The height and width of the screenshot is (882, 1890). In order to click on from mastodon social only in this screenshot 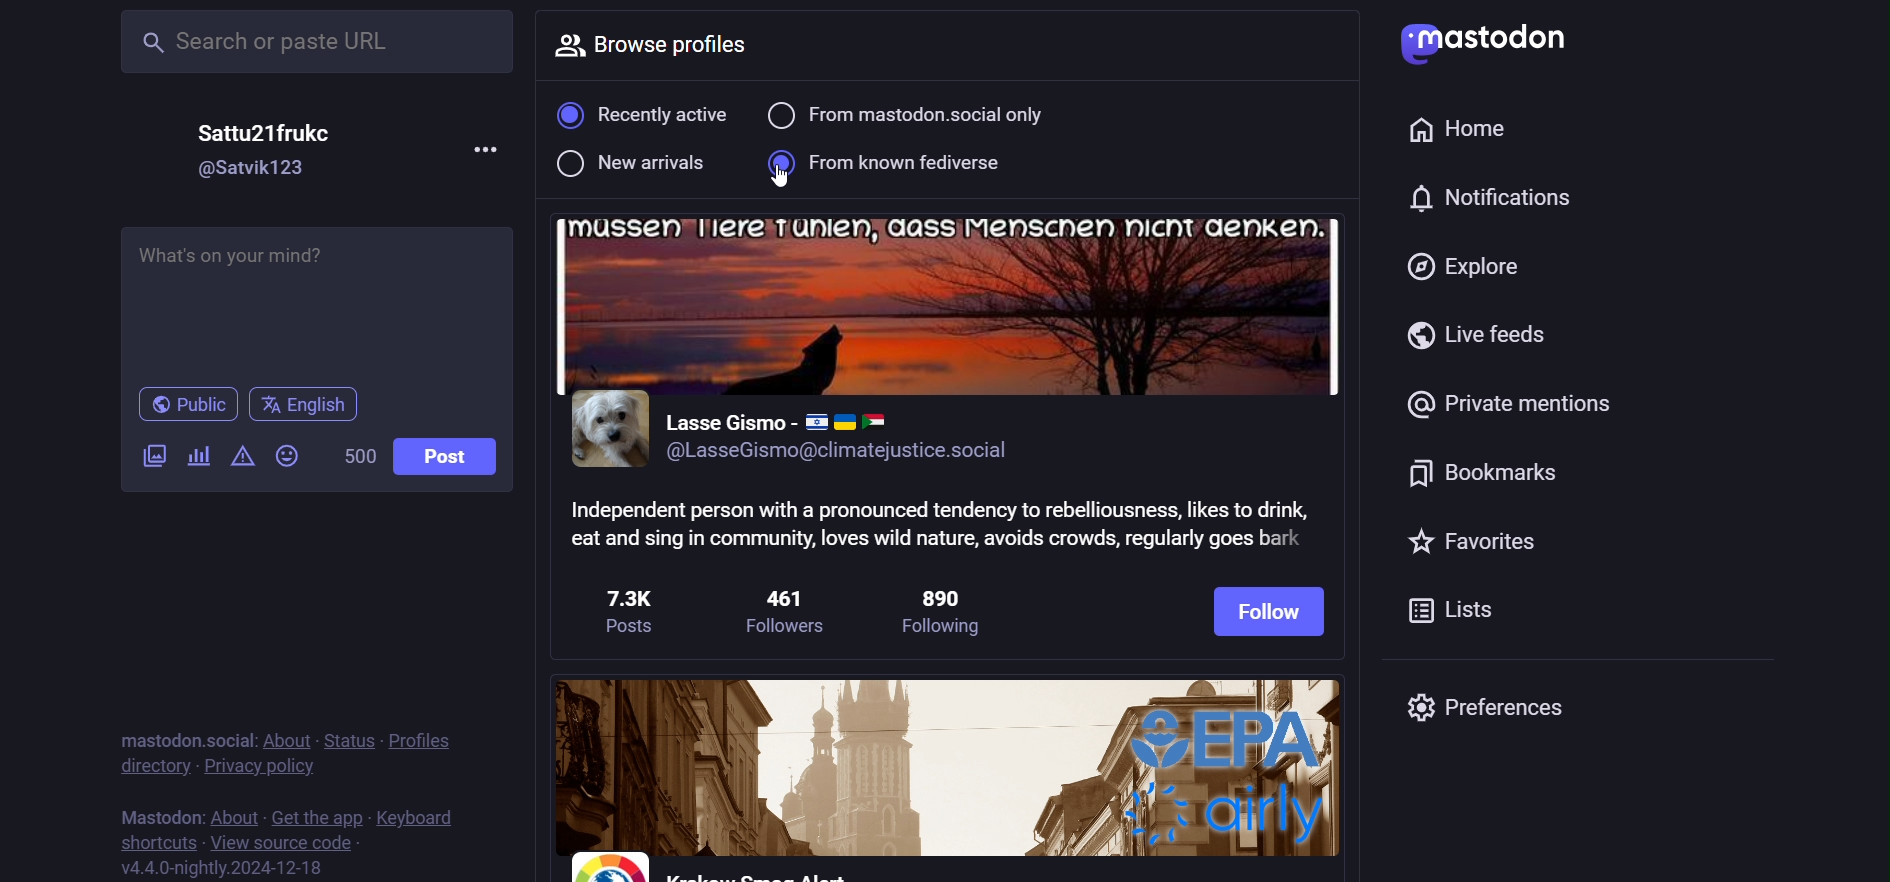, I will do `click(908, 113)`.